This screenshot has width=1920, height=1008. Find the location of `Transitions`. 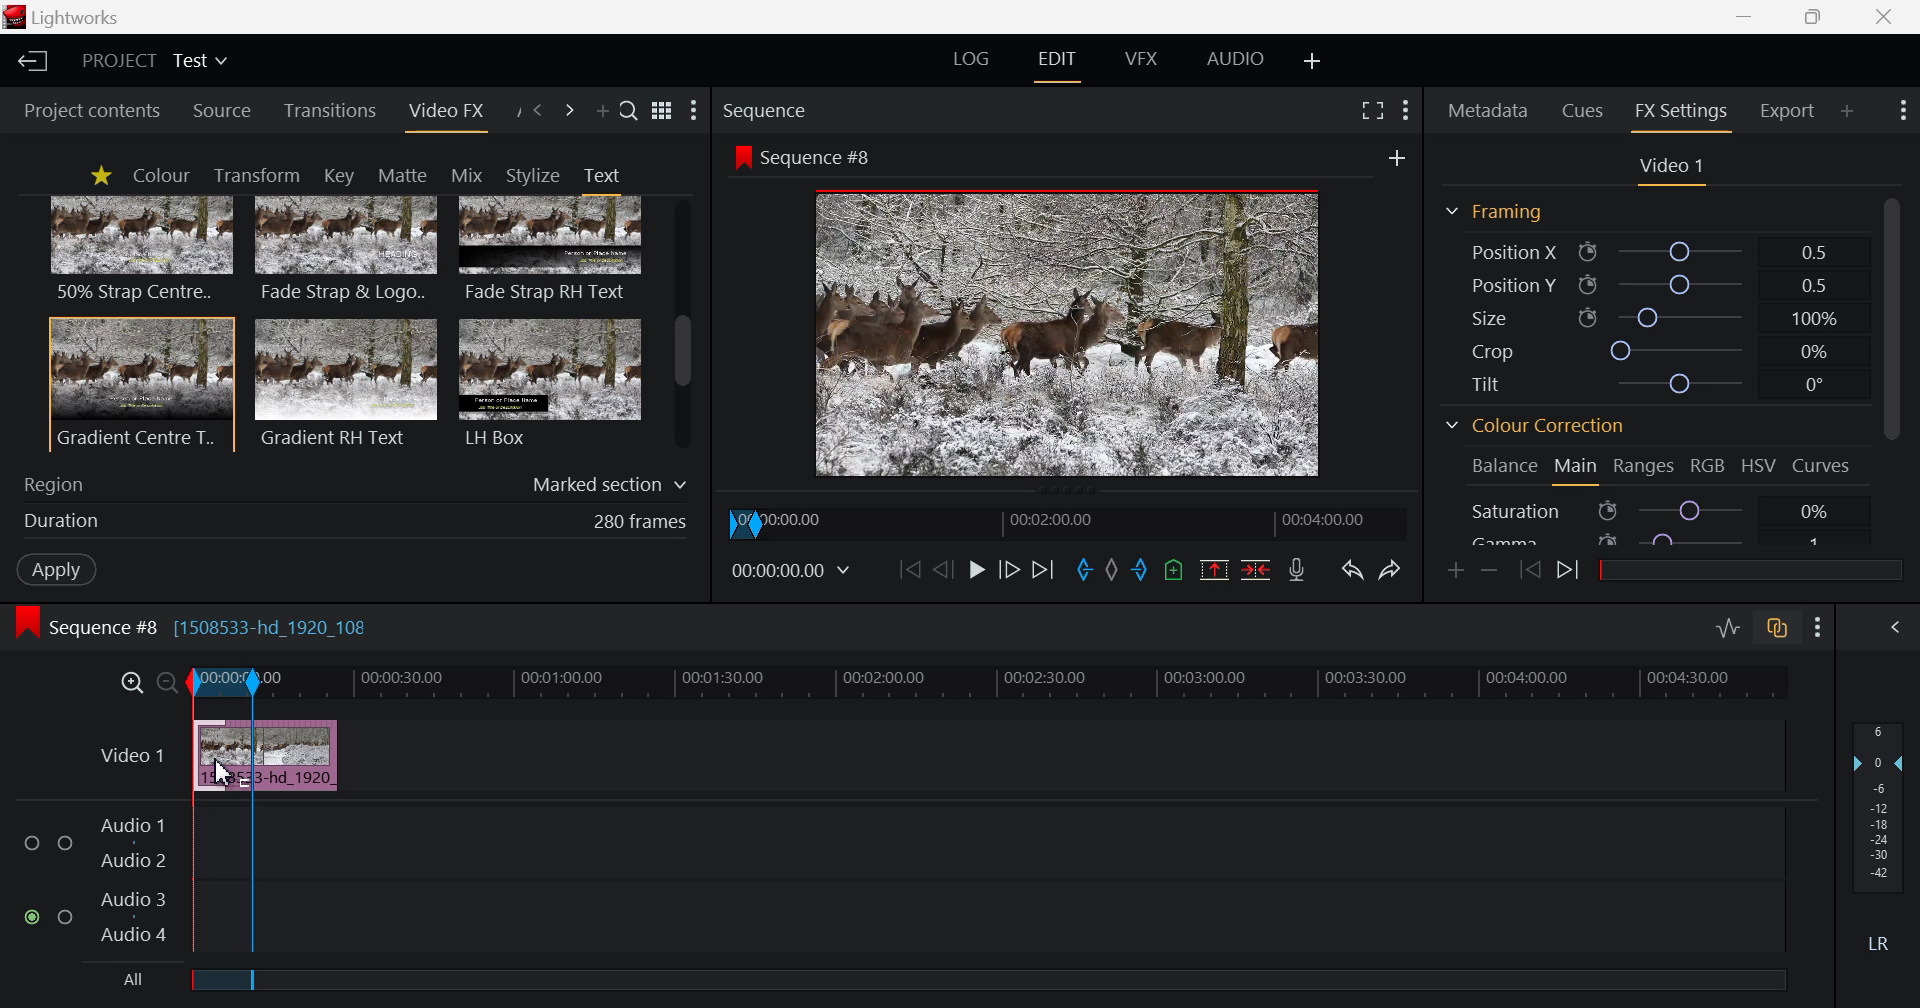

Transitions is located at coordinates (331, 111).